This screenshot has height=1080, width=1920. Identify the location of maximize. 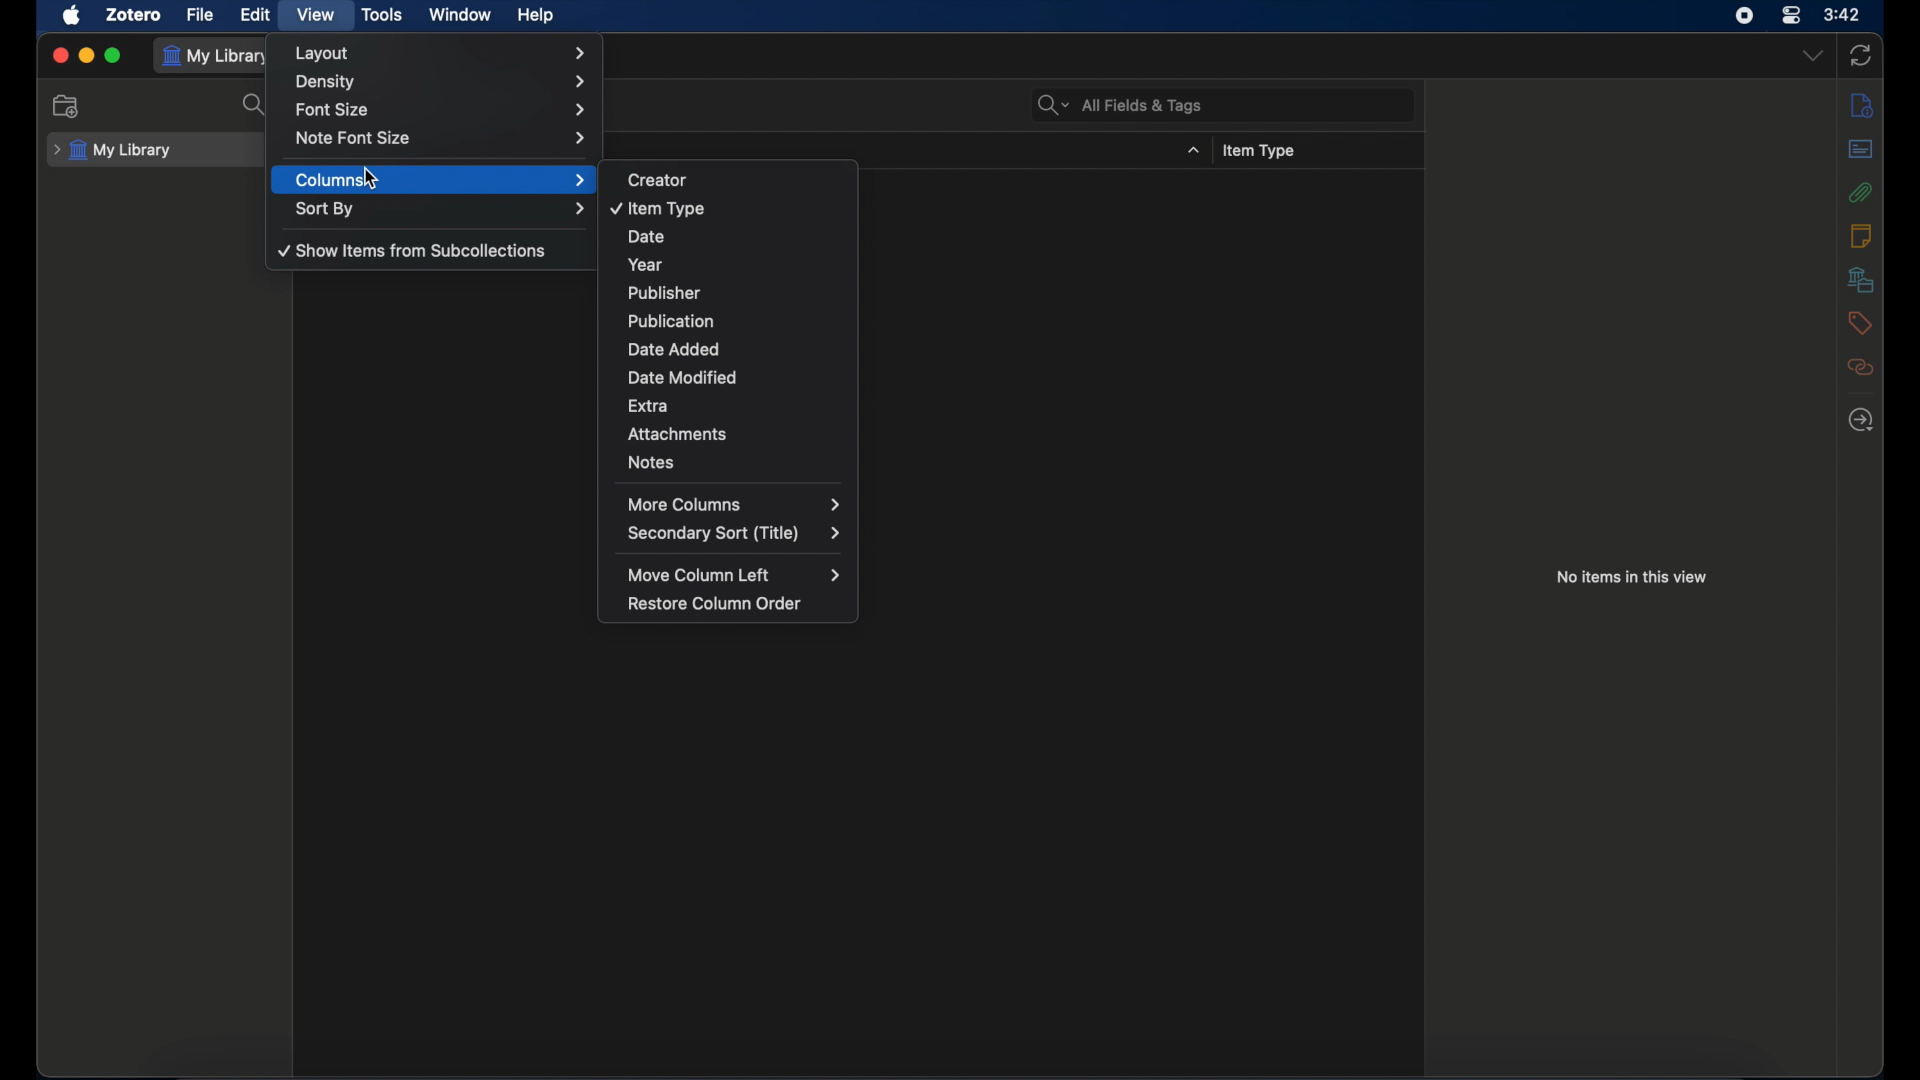
(113, 56).